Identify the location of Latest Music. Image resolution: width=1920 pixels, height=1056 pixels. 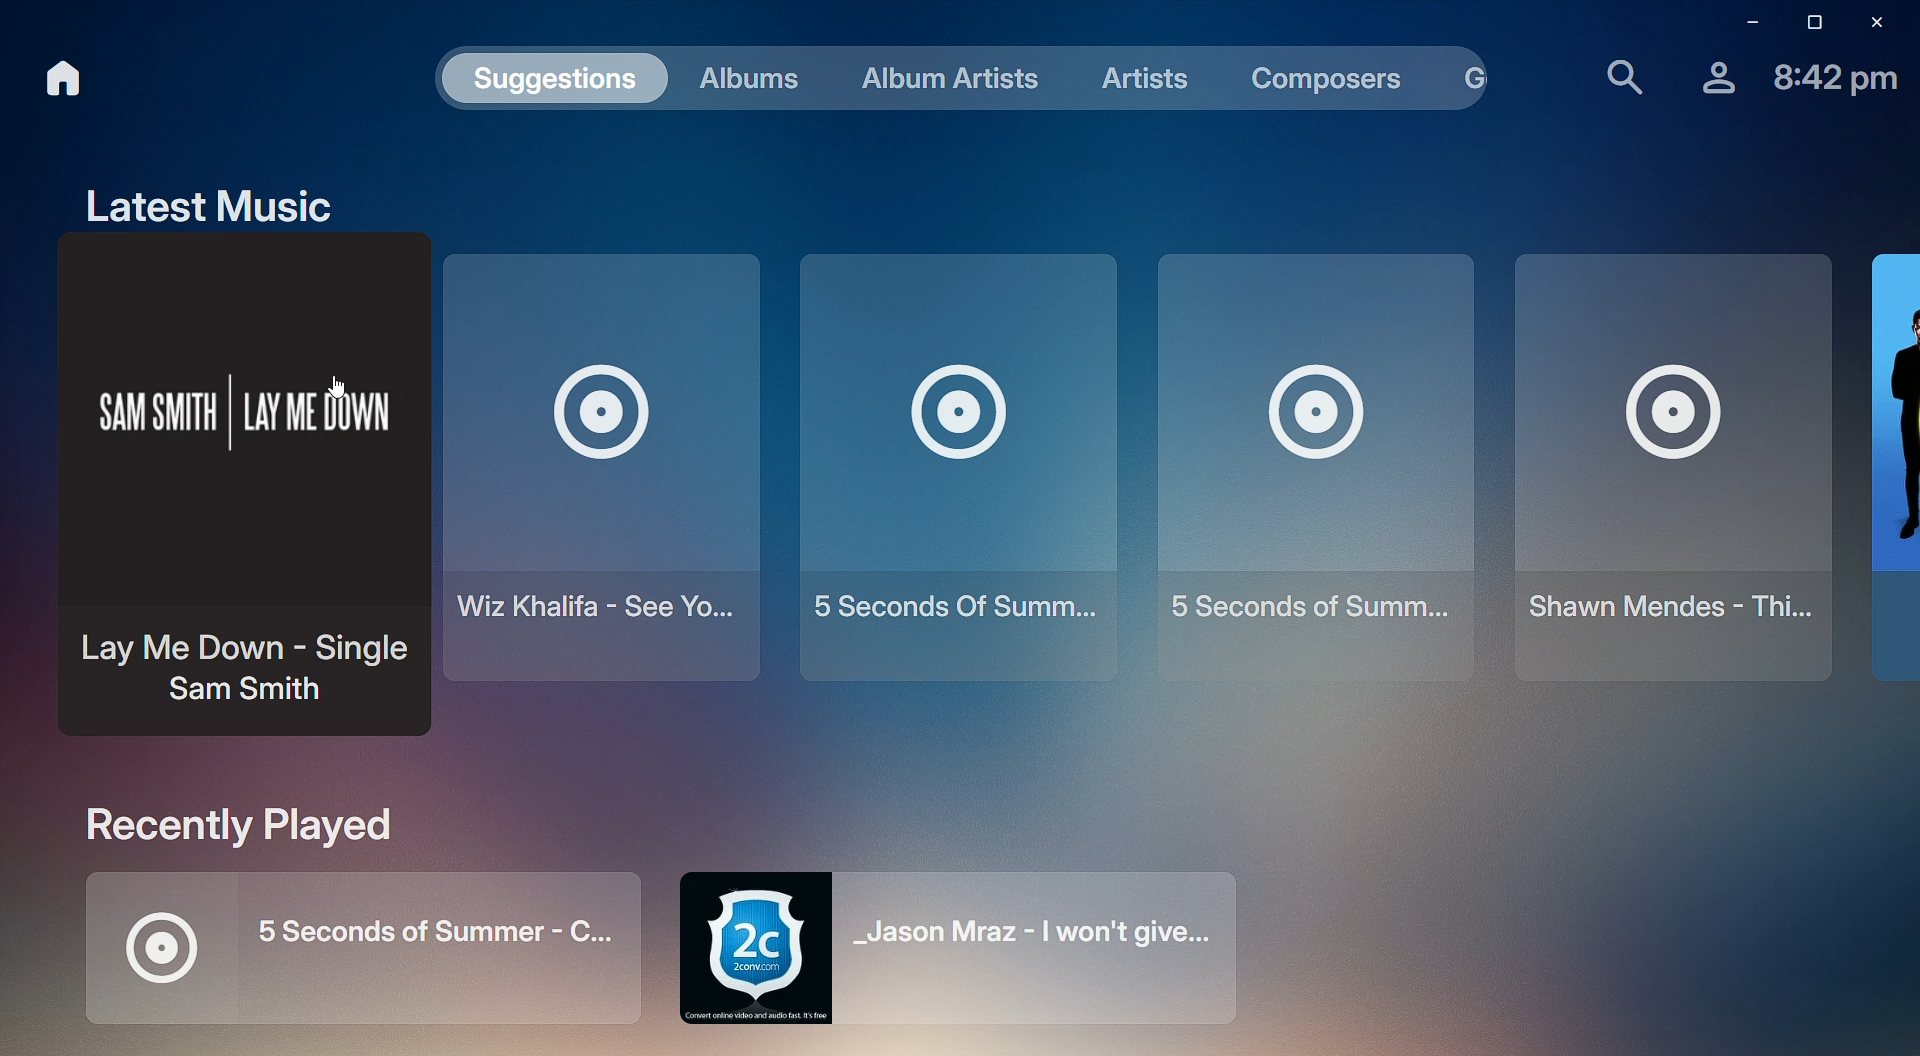
(208, 205).